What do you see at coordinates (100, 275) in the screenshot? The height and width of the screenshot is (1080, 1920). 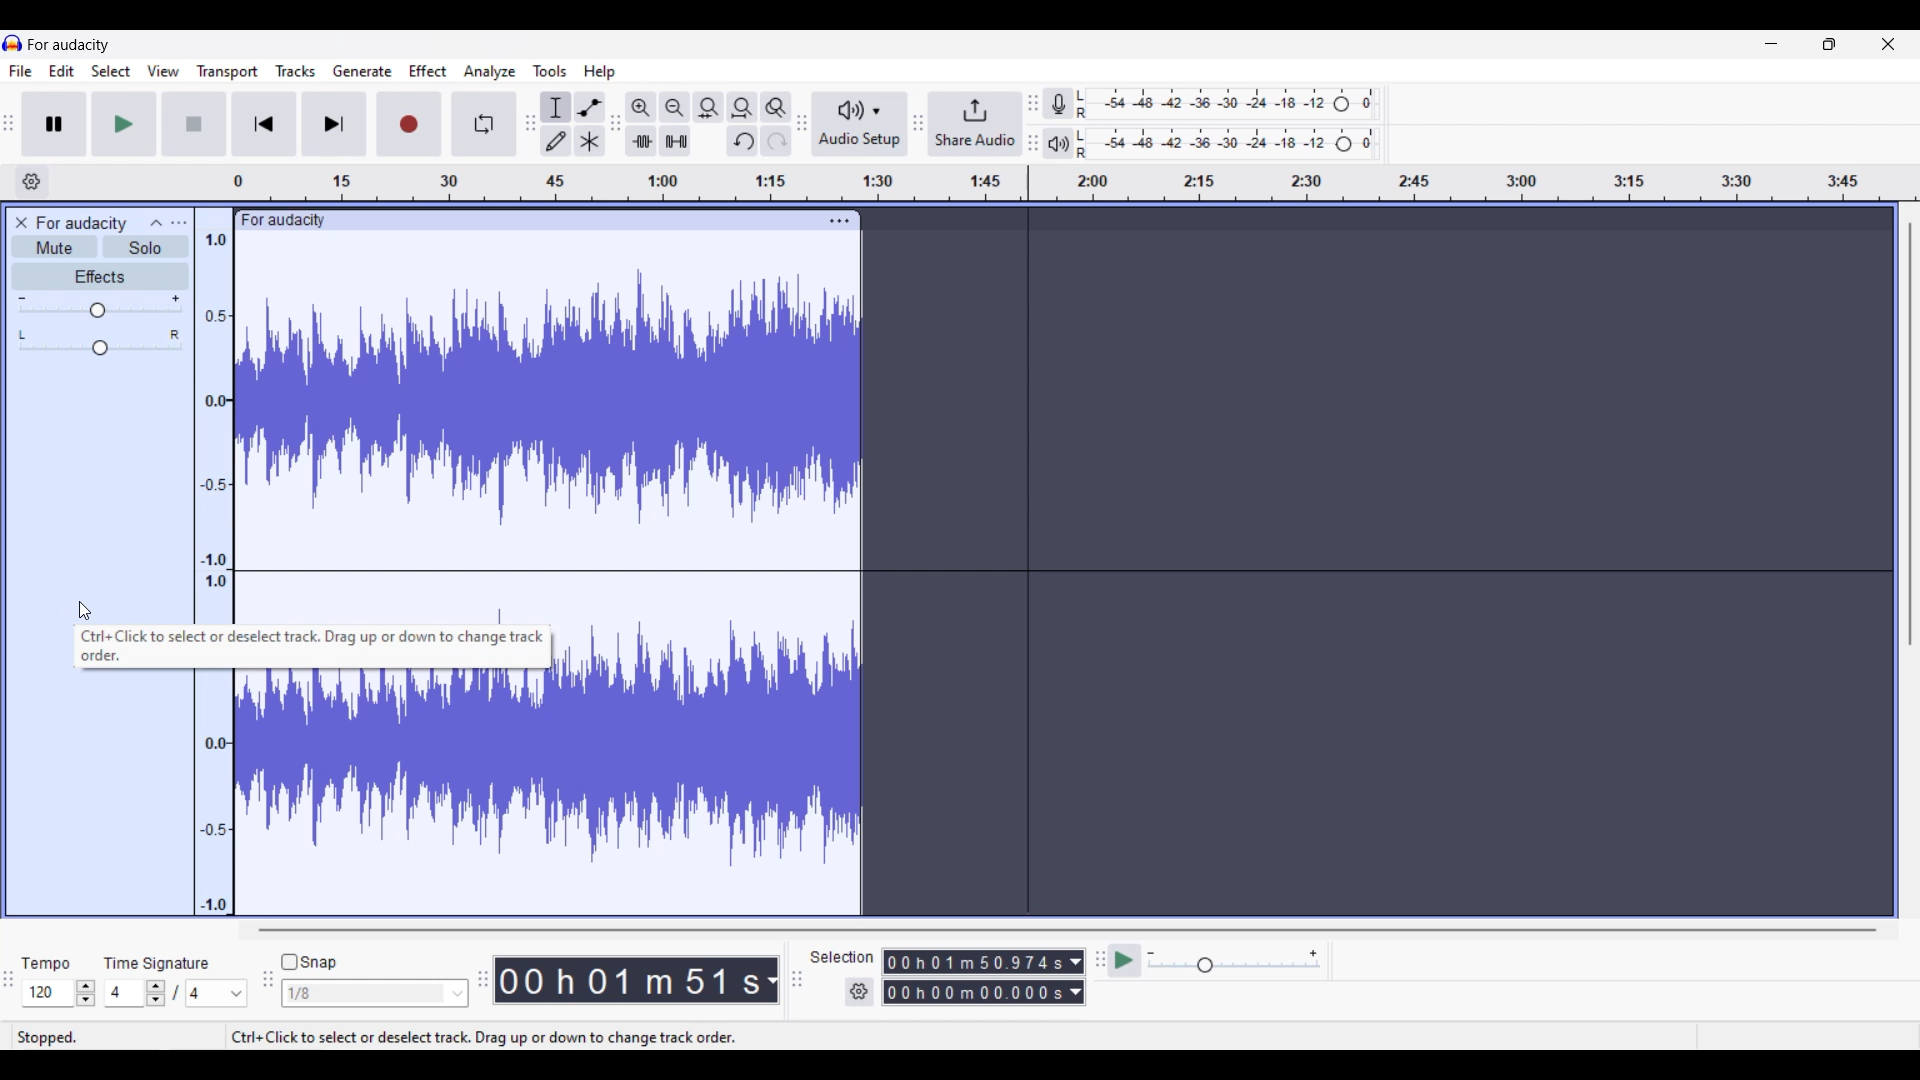 I see `Effects` at bounding box center [100, 275].